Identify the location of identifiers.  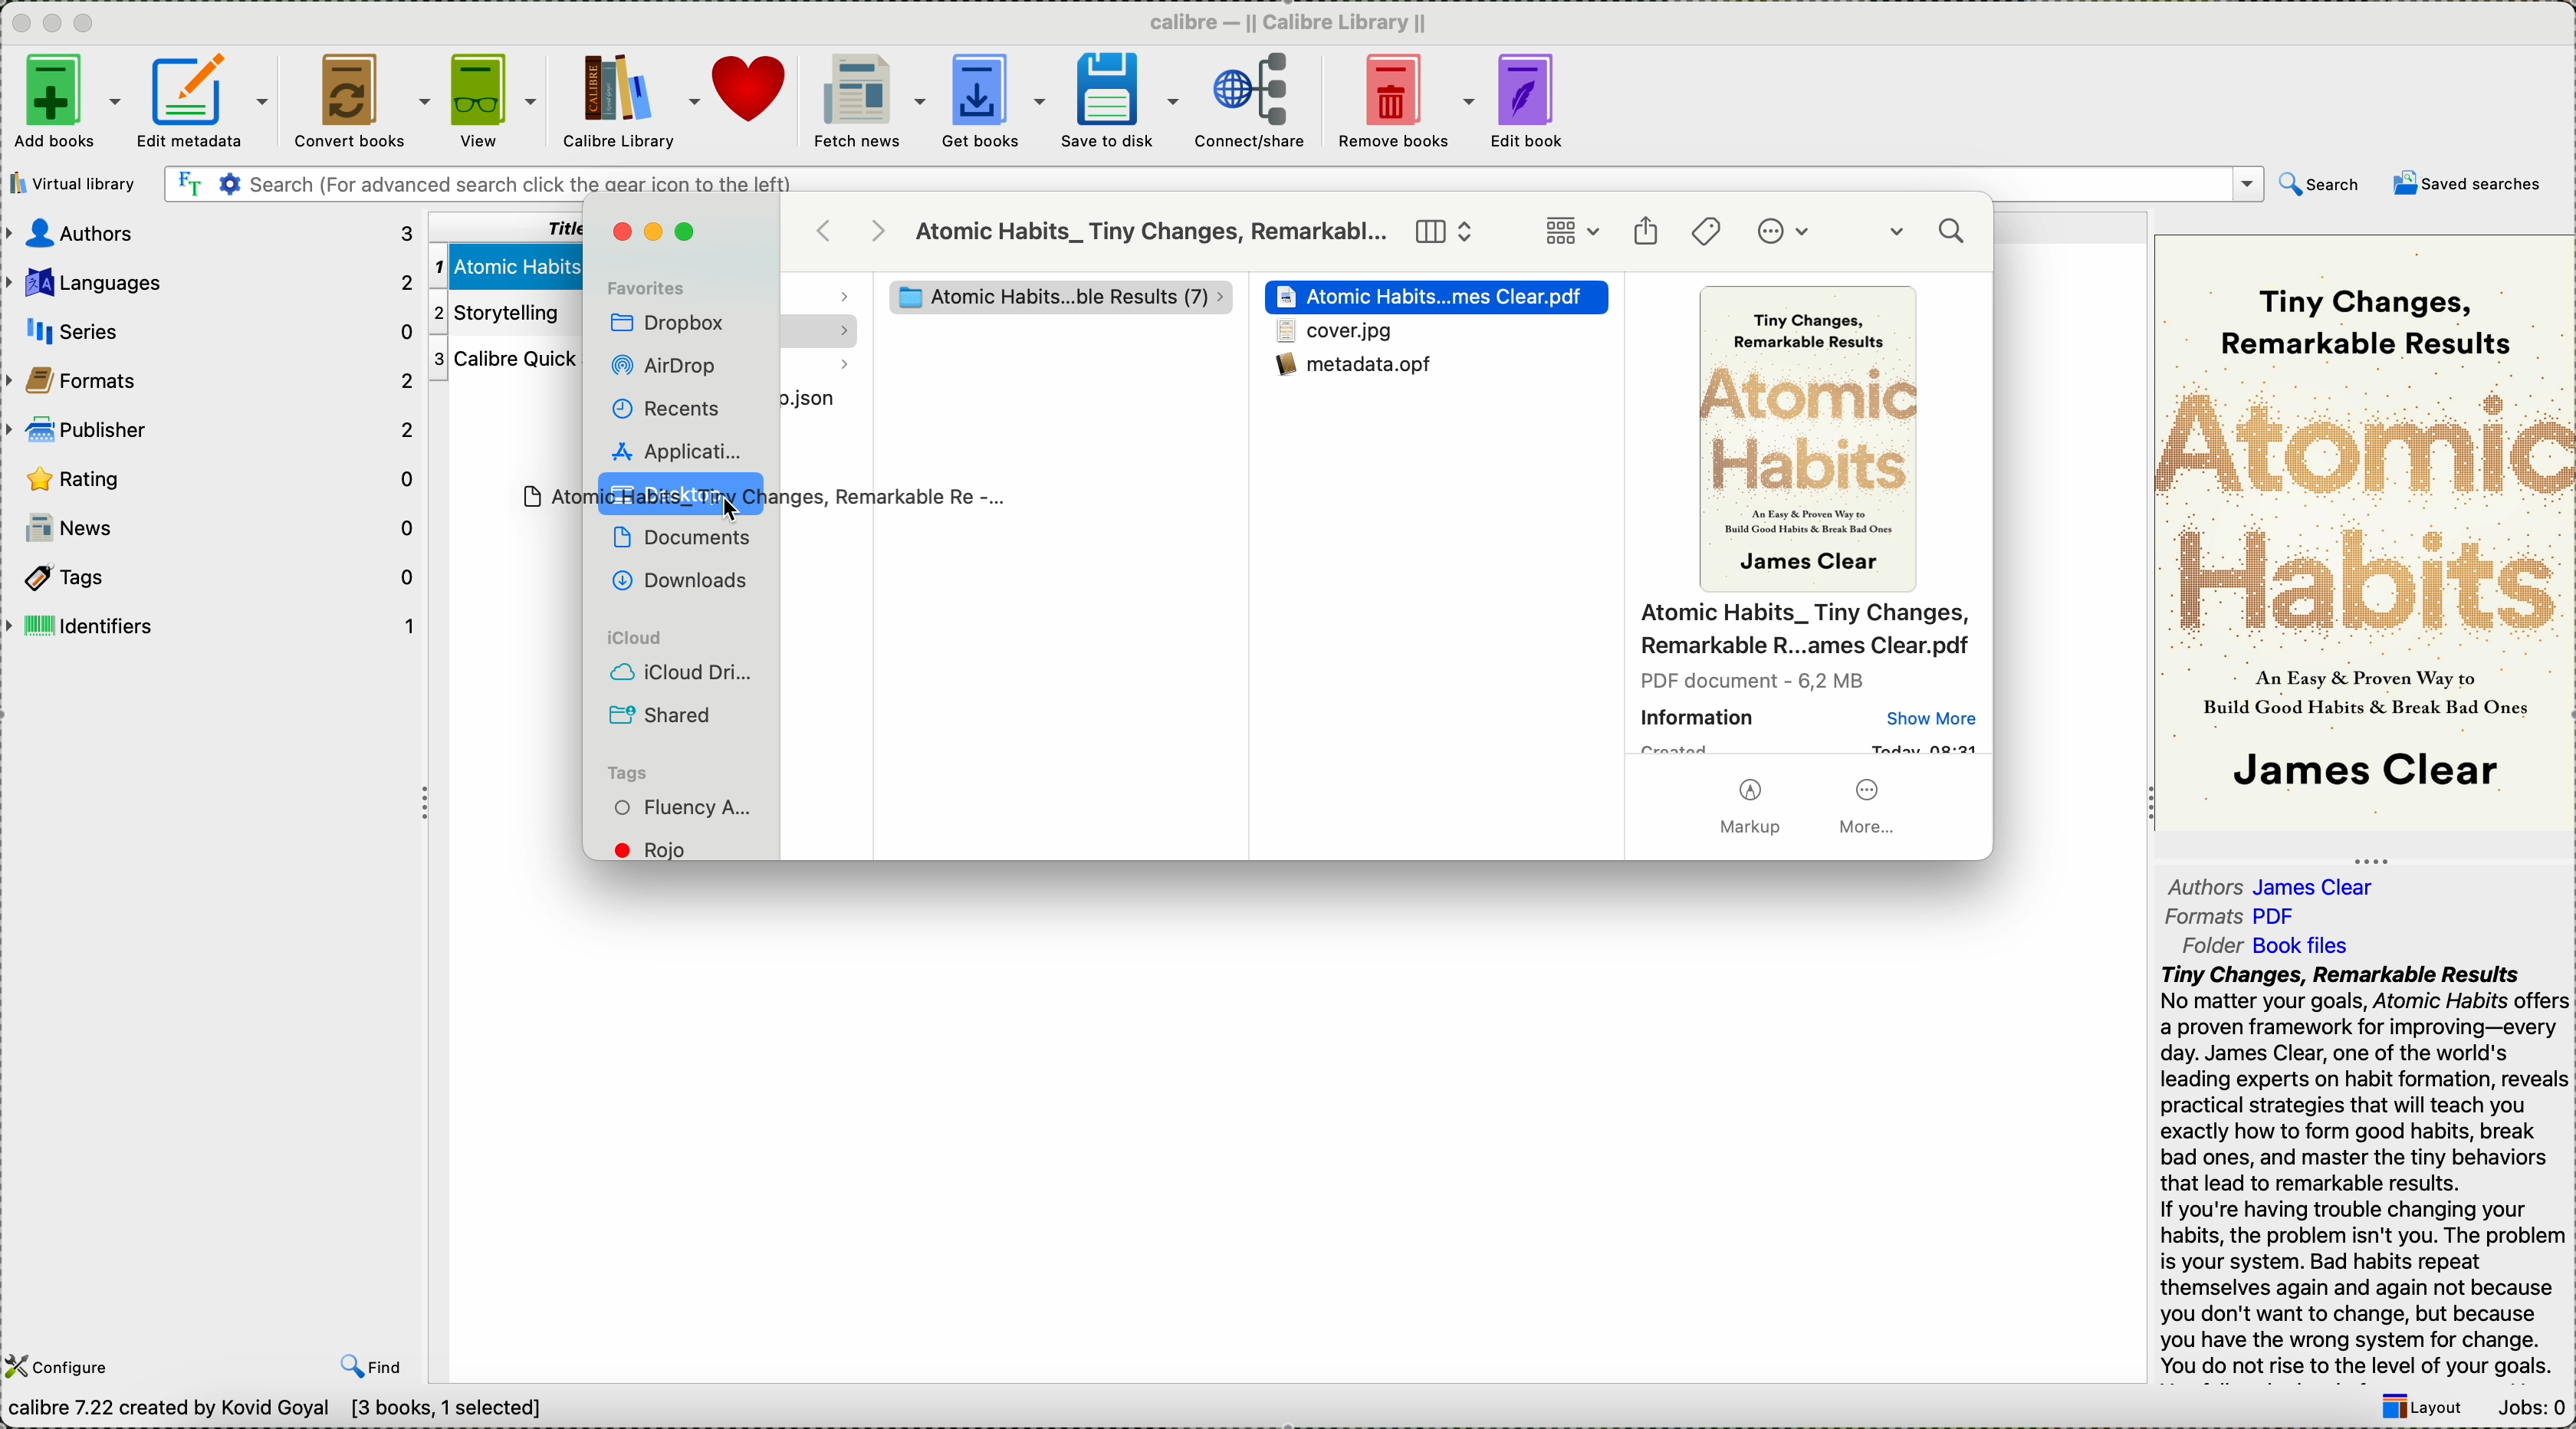
(211, 626).